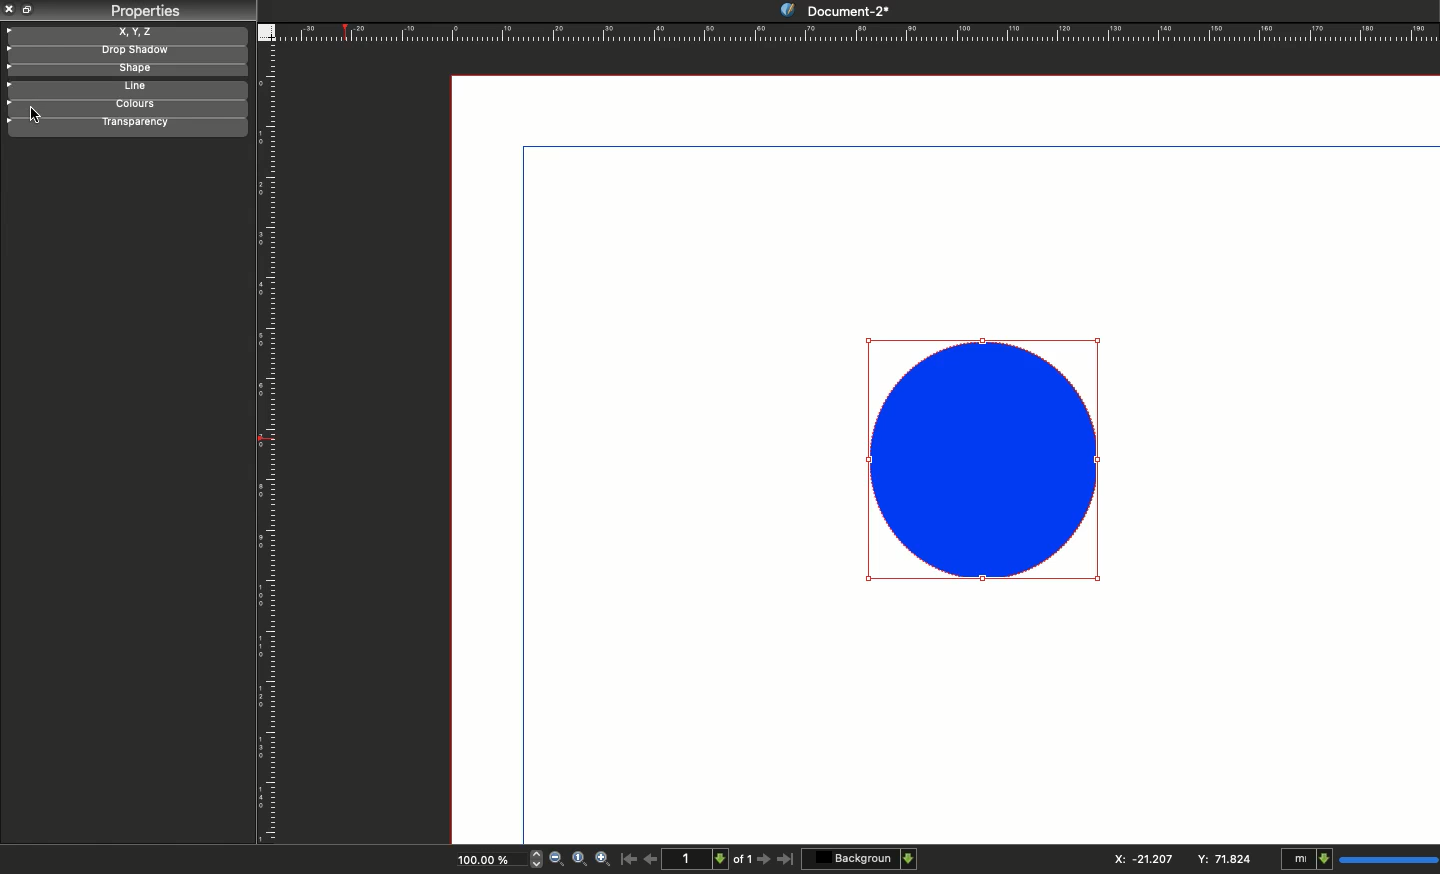 This screenshot has width=1440, height=874. What do you see at coordinates (556, 860) in the screenshot?
I see `Zoom out` at bounding box center [556, 860].